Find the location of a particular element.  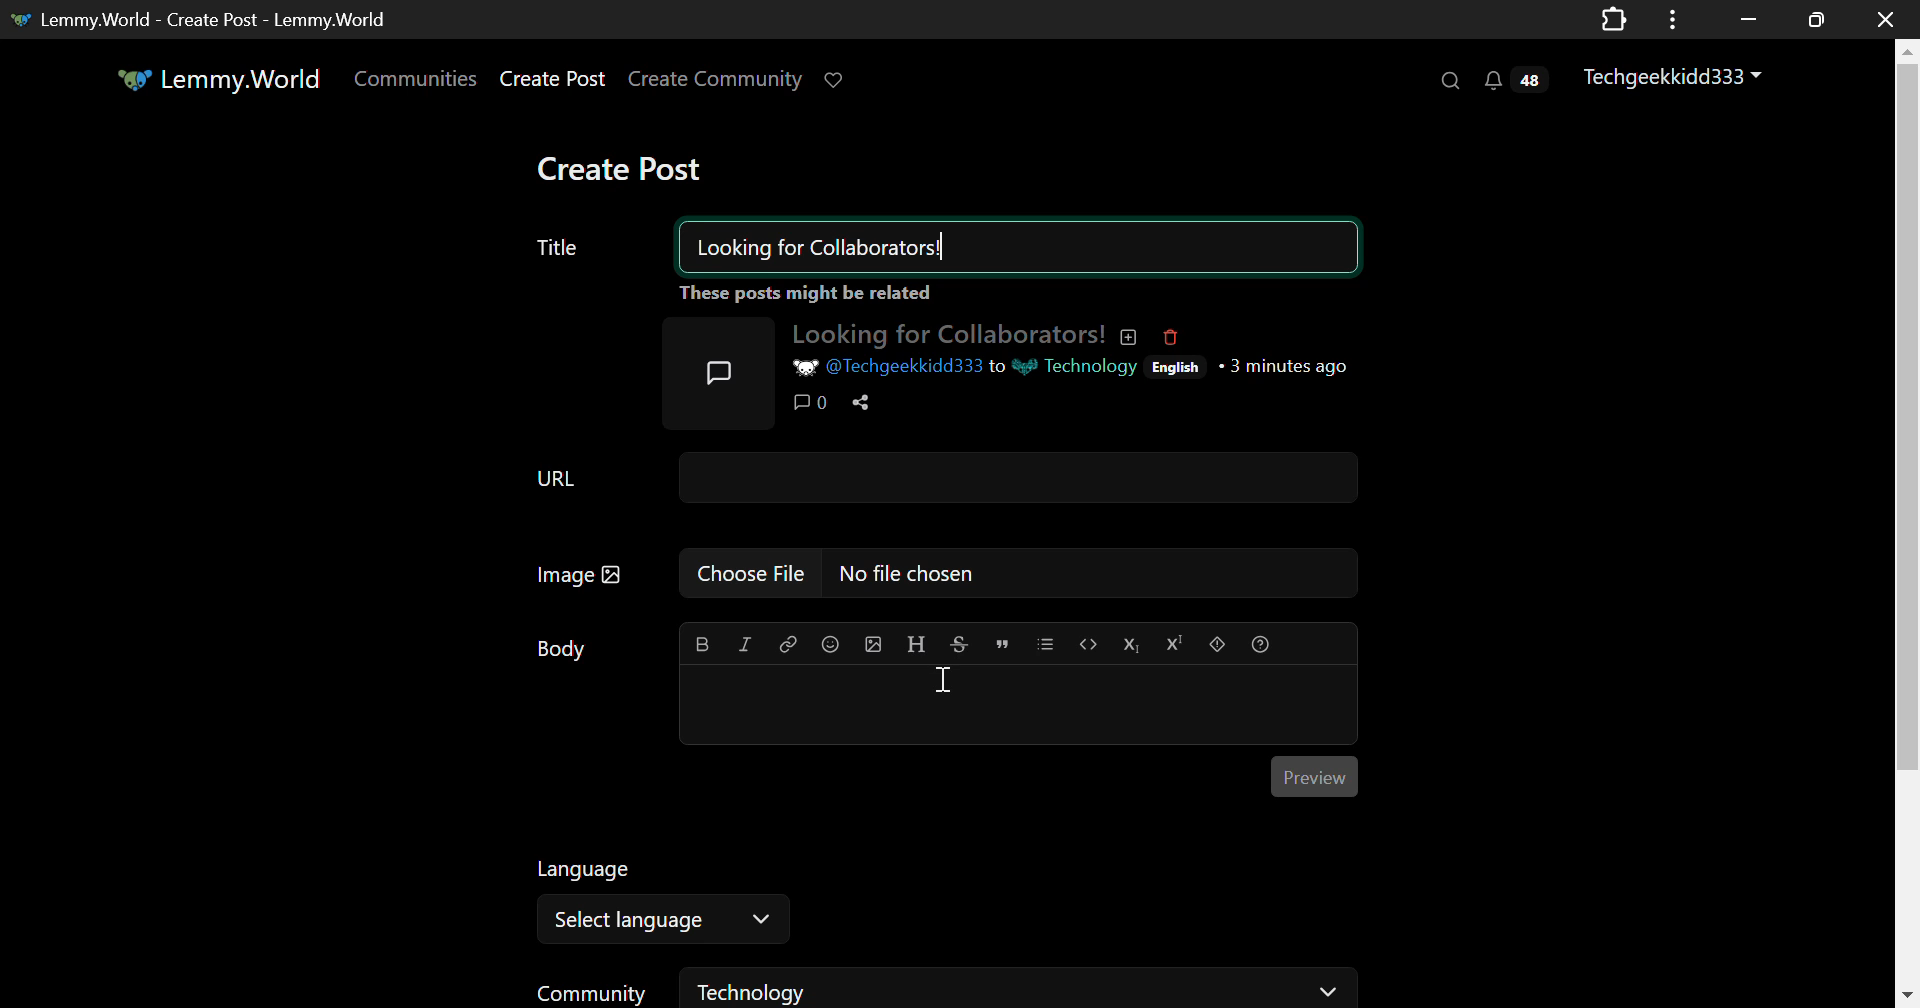

spoiler is located at coordinates (1216, 643).